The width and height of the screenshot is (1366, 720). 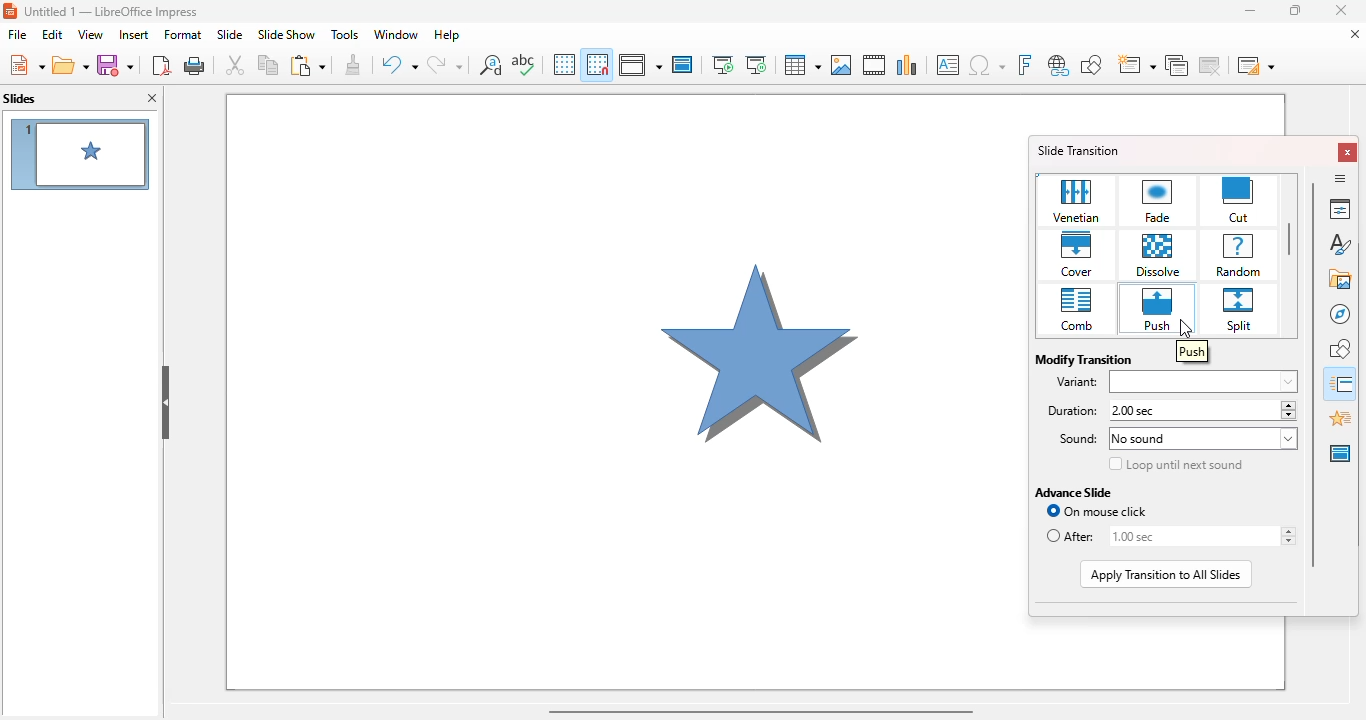 I want to click on tools, so click(x=345, y=35).